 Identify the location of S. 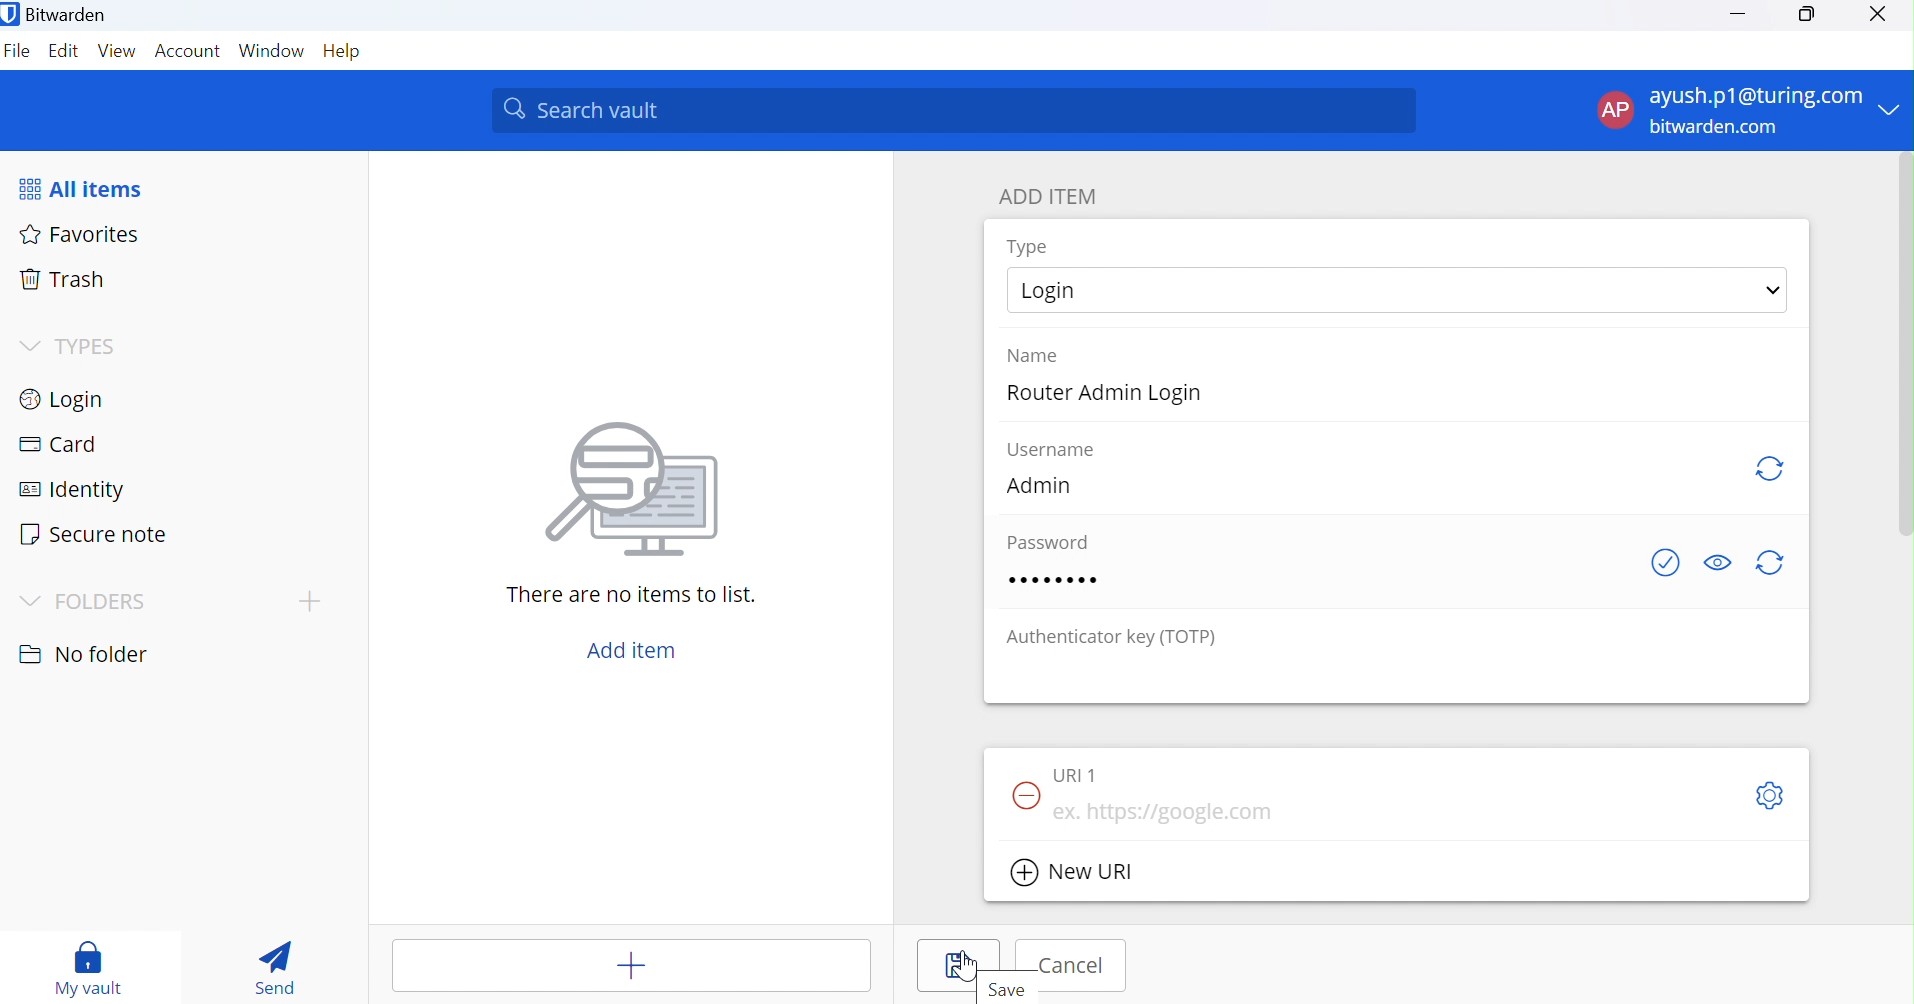
(1768, 798).